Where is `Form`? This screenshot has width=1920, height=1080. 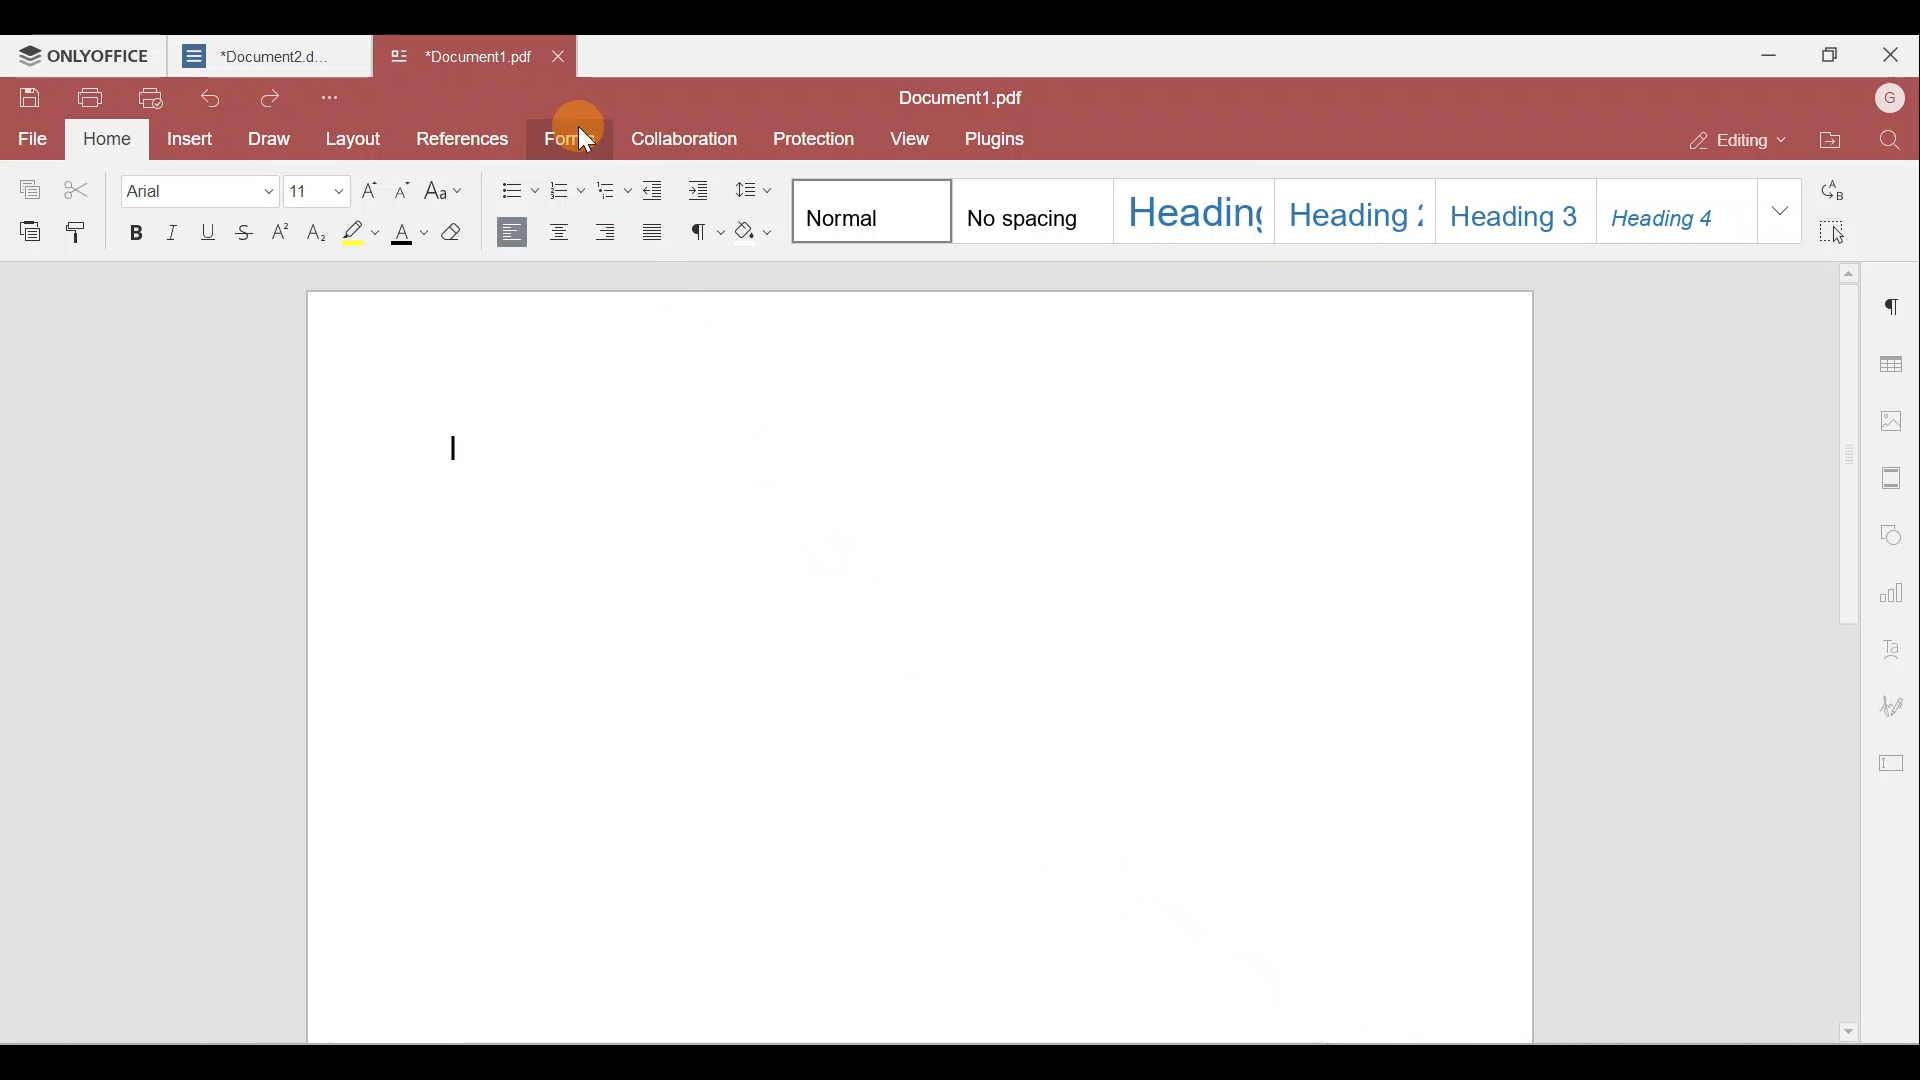 Form is located at coordinates (572, 141).